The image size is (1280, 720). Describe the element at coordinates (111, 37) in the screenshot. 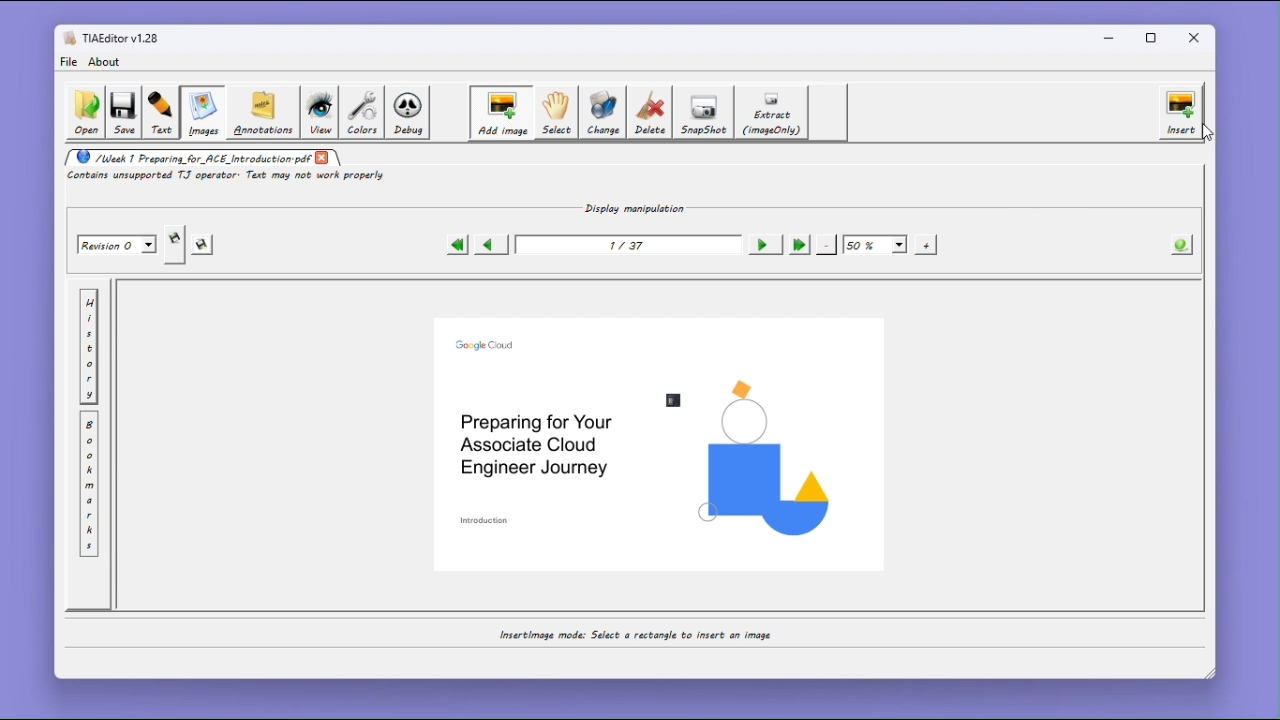

I see `TIAEditor v1.28` at that location.